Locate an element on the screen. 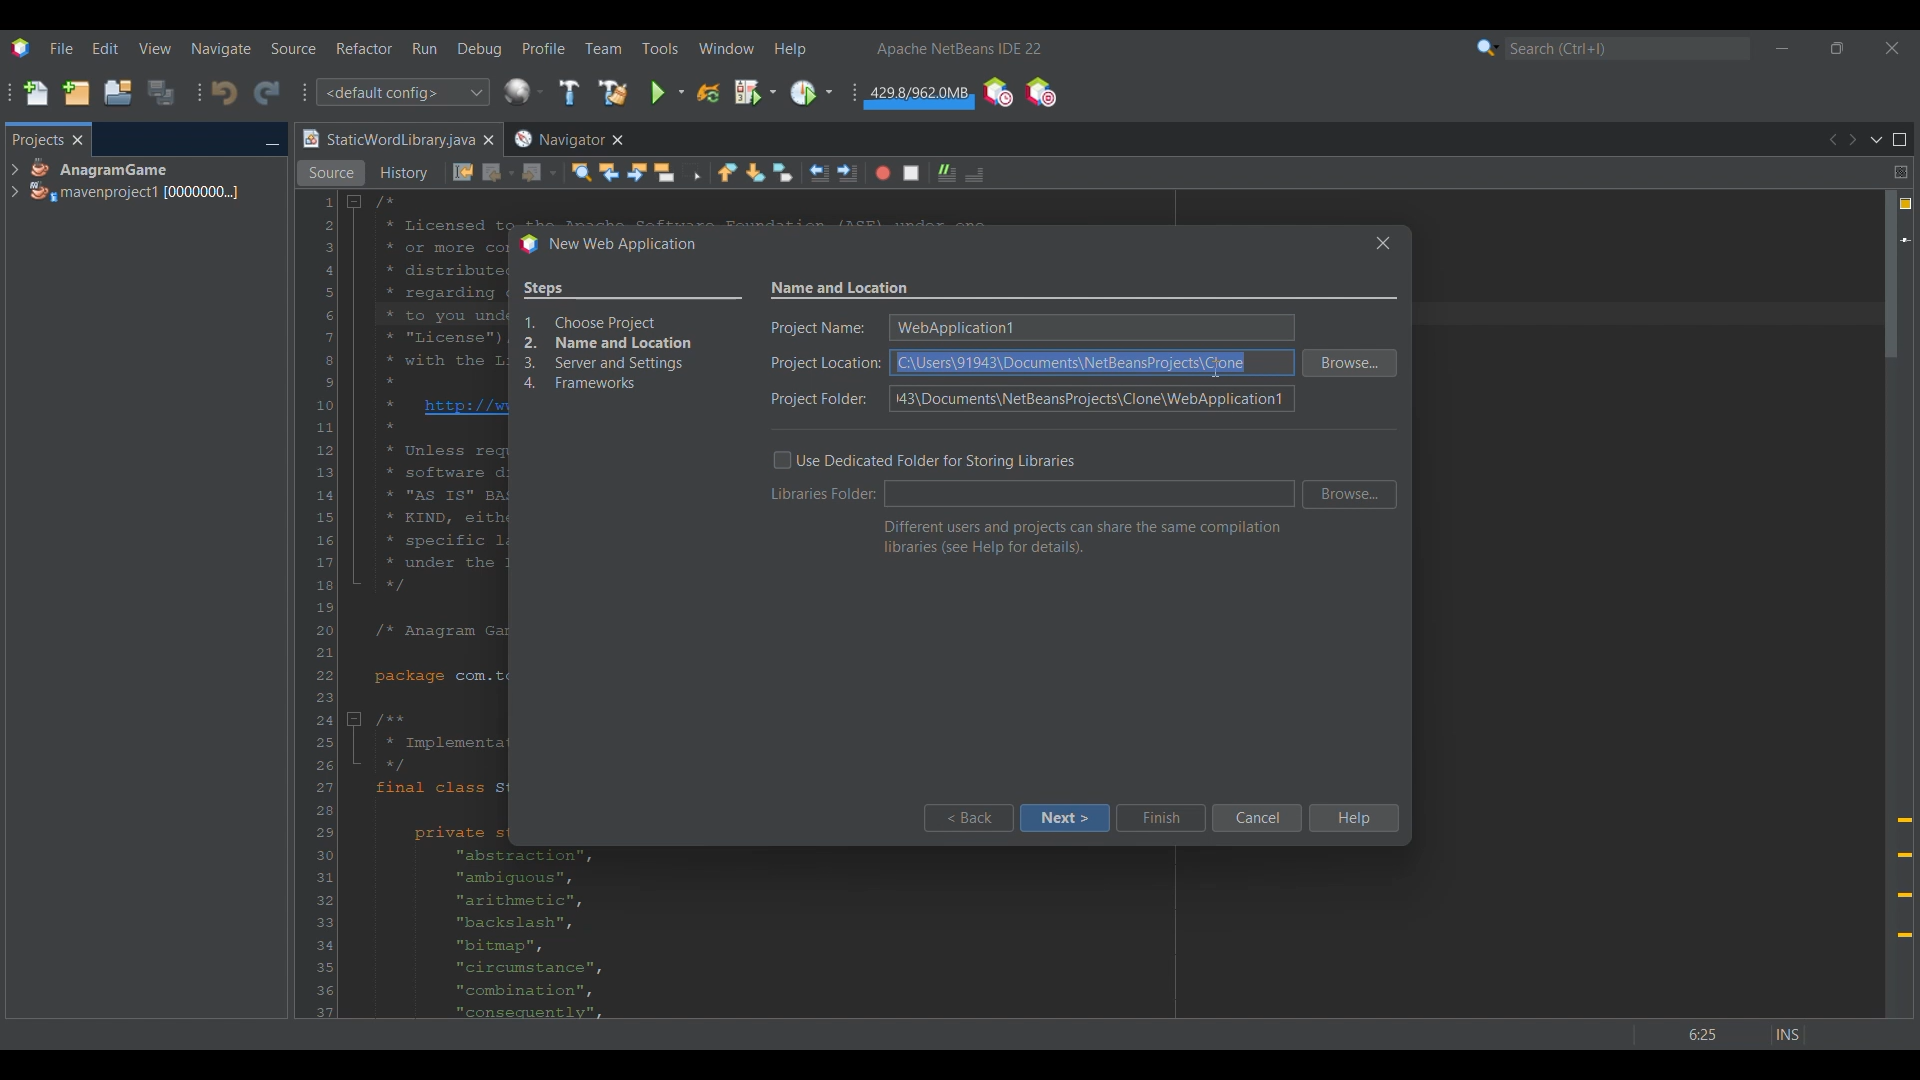 Image resolution: width=1920 pixels, height=1080 pixels. Projects, current tab highlighted is located at coordinates (37, 138).